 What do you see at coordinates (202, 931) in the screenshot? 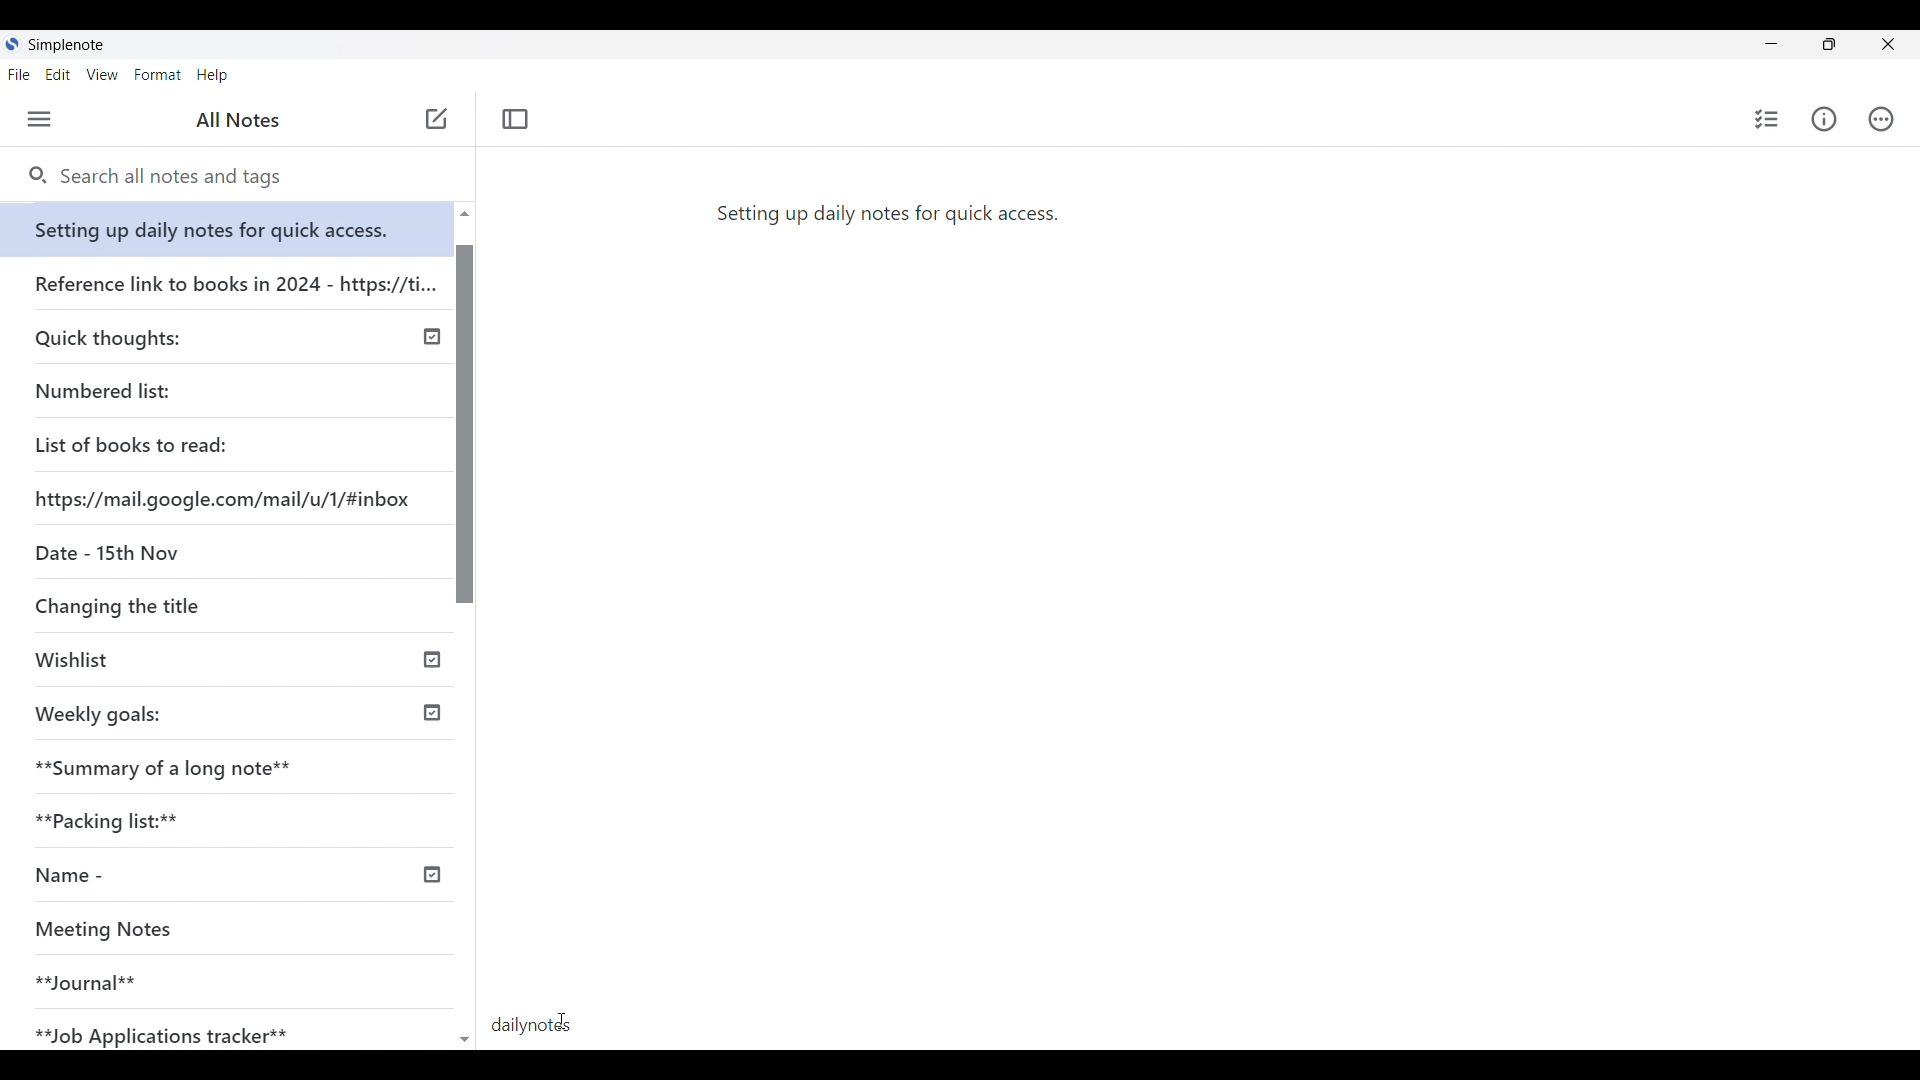
I see `Meeting Notes` at bounding box center [202, 931].